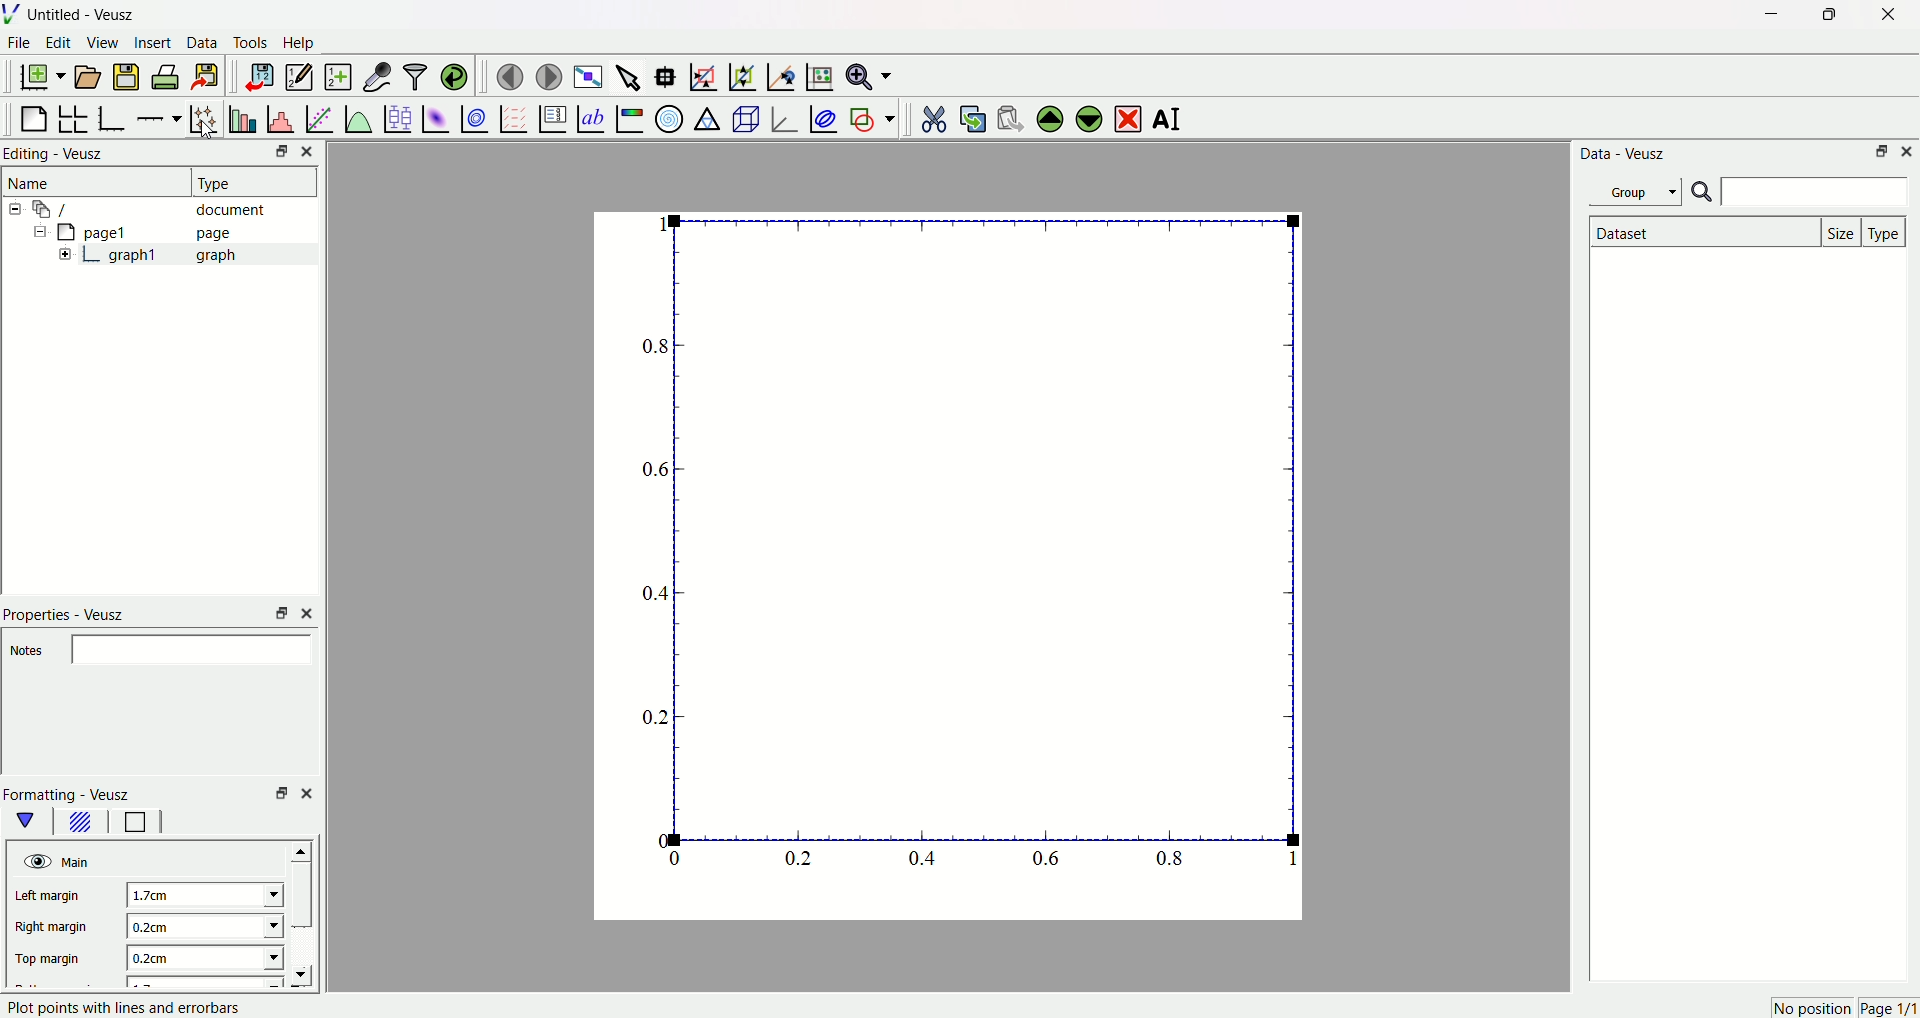 Image resolution: width=1920 pixels, height=1018 pixels. Describe the element at coordinates (669, 116) in the screenshot. I see `polar graphs` at that location.